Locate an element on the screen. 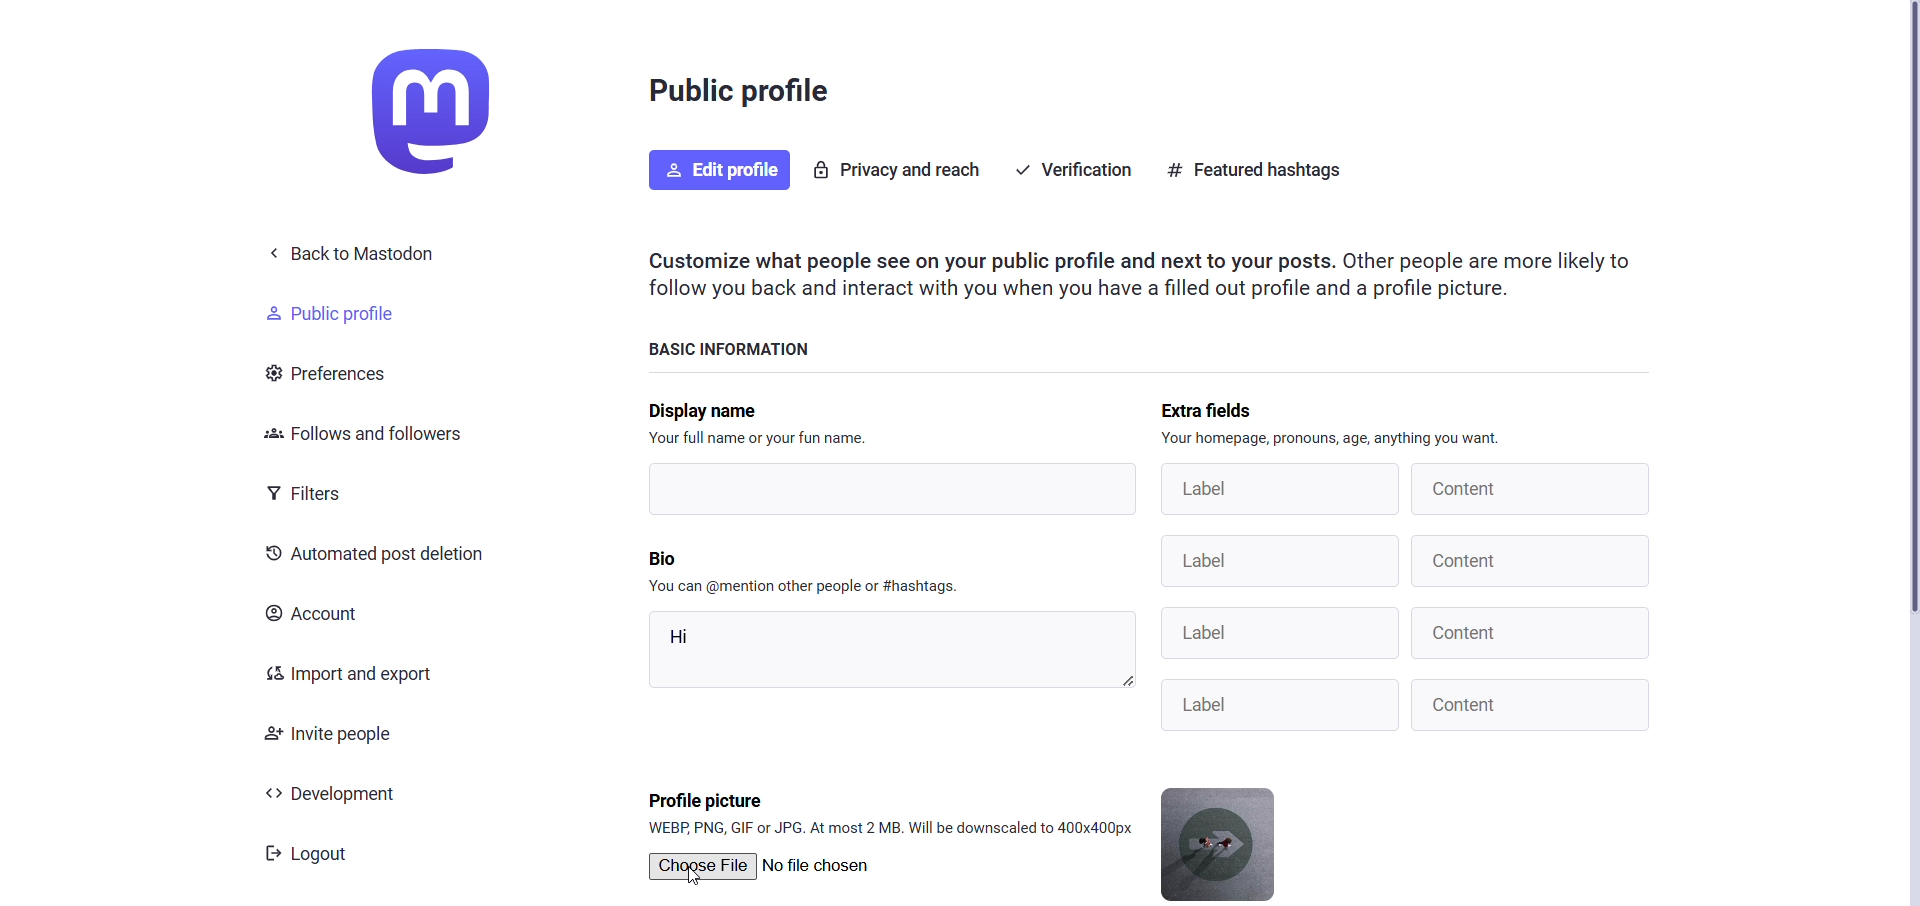 The height and width of the screenshot is (906, 1920). preferences is located at coordinates (313, 375).